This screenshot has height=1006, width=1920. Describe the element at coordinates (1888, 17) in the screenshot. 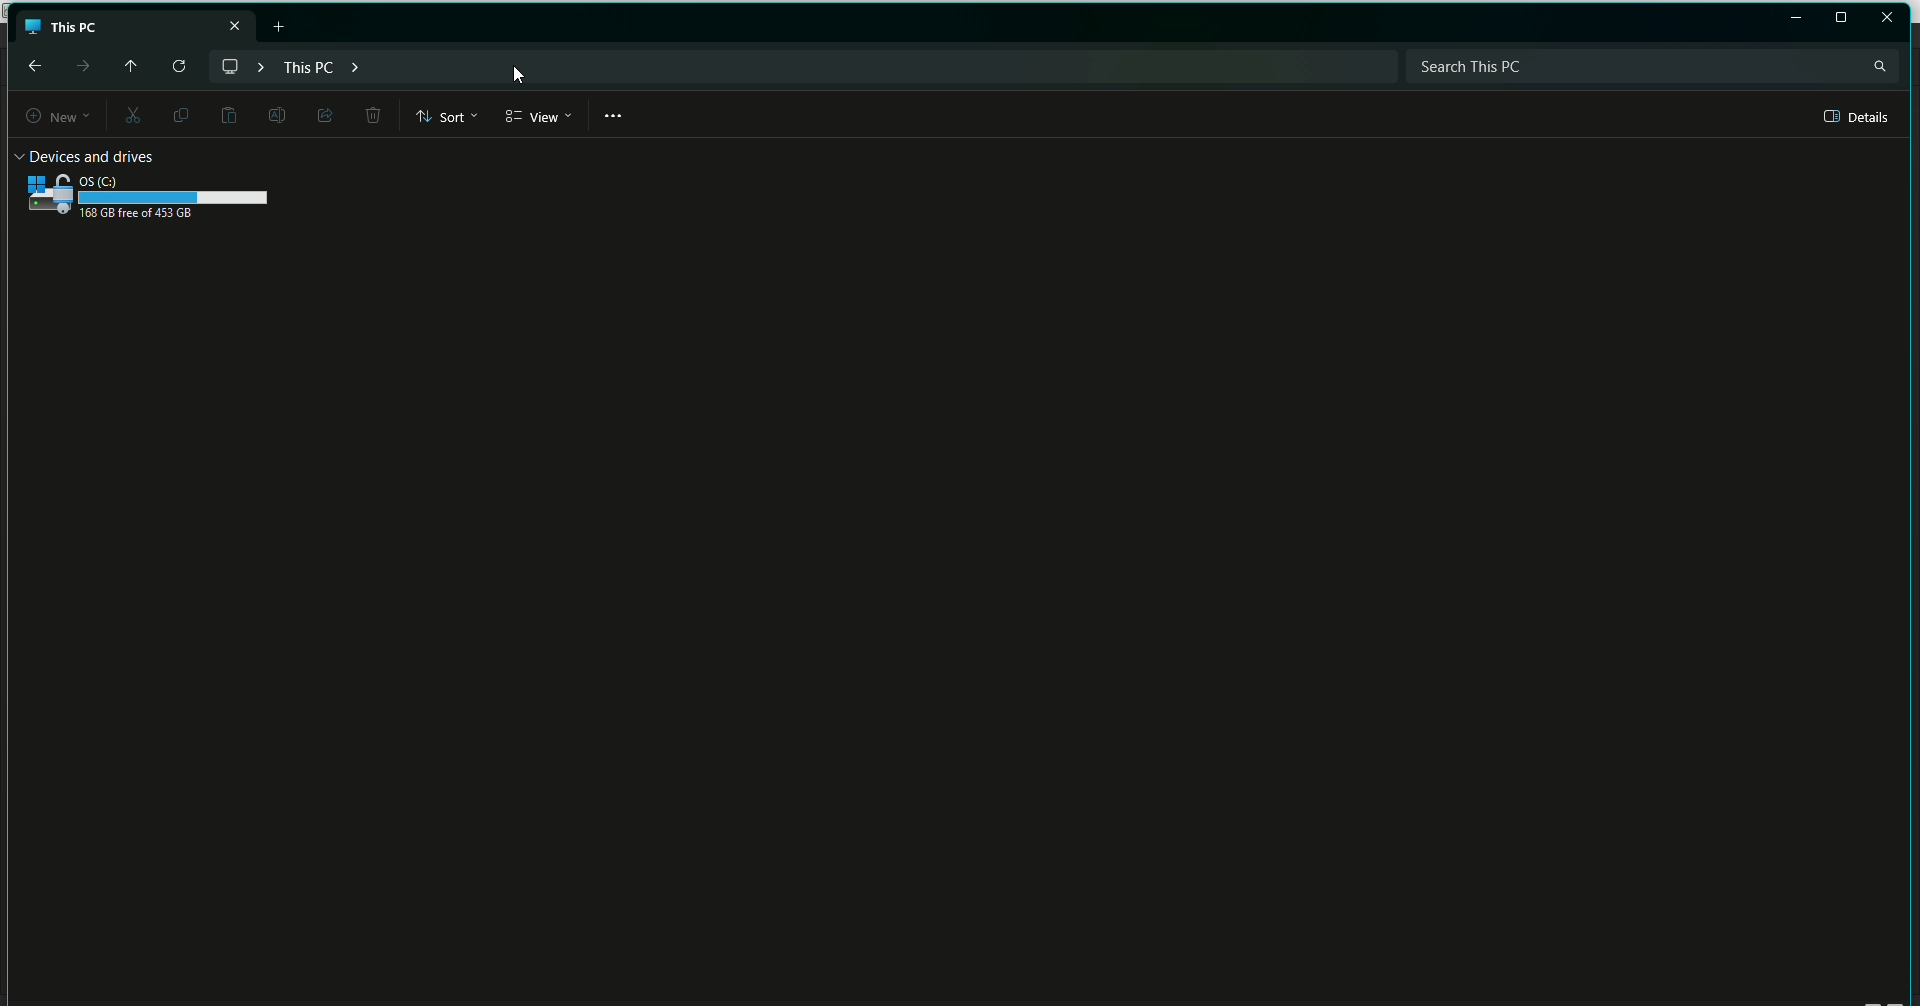

I see `Close` at that location.